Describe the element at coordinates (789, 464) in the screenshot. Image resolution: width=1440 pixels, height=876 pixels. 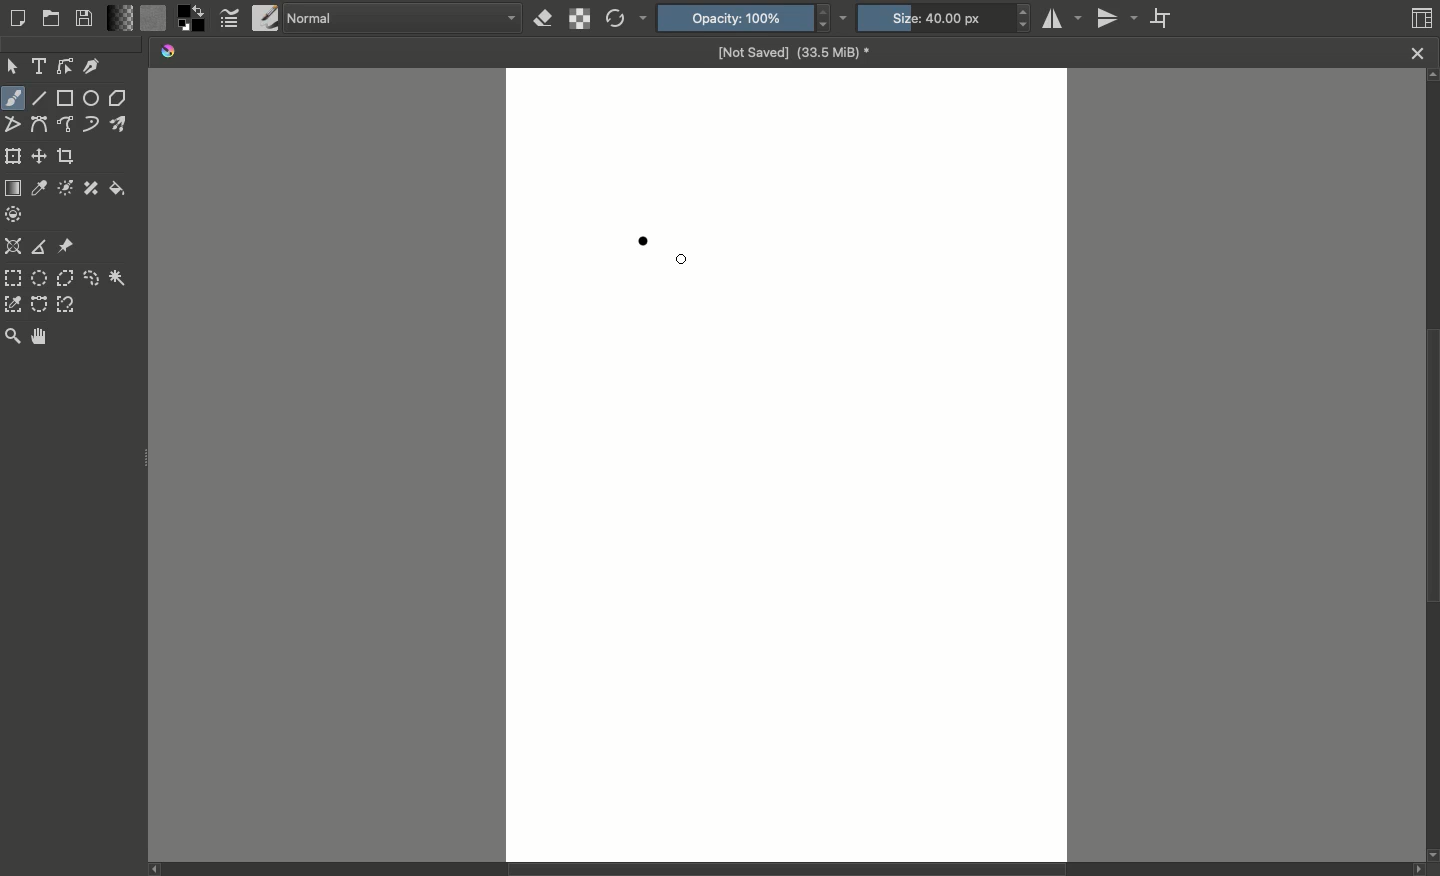
I see `Canvas` at that location.